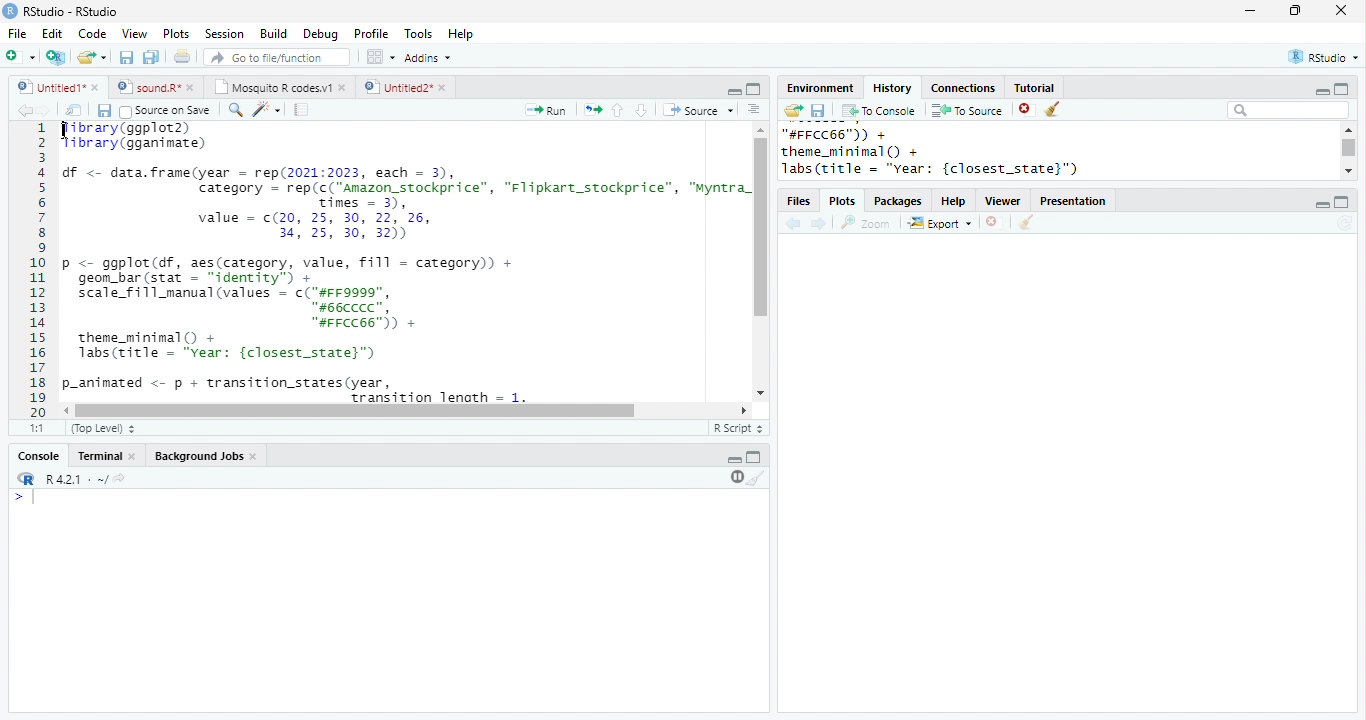 This screenshot has height=720, width=1366. Describe the element at coordinates (1073, 201) in the screenshot. I see `Presentation` at that location.